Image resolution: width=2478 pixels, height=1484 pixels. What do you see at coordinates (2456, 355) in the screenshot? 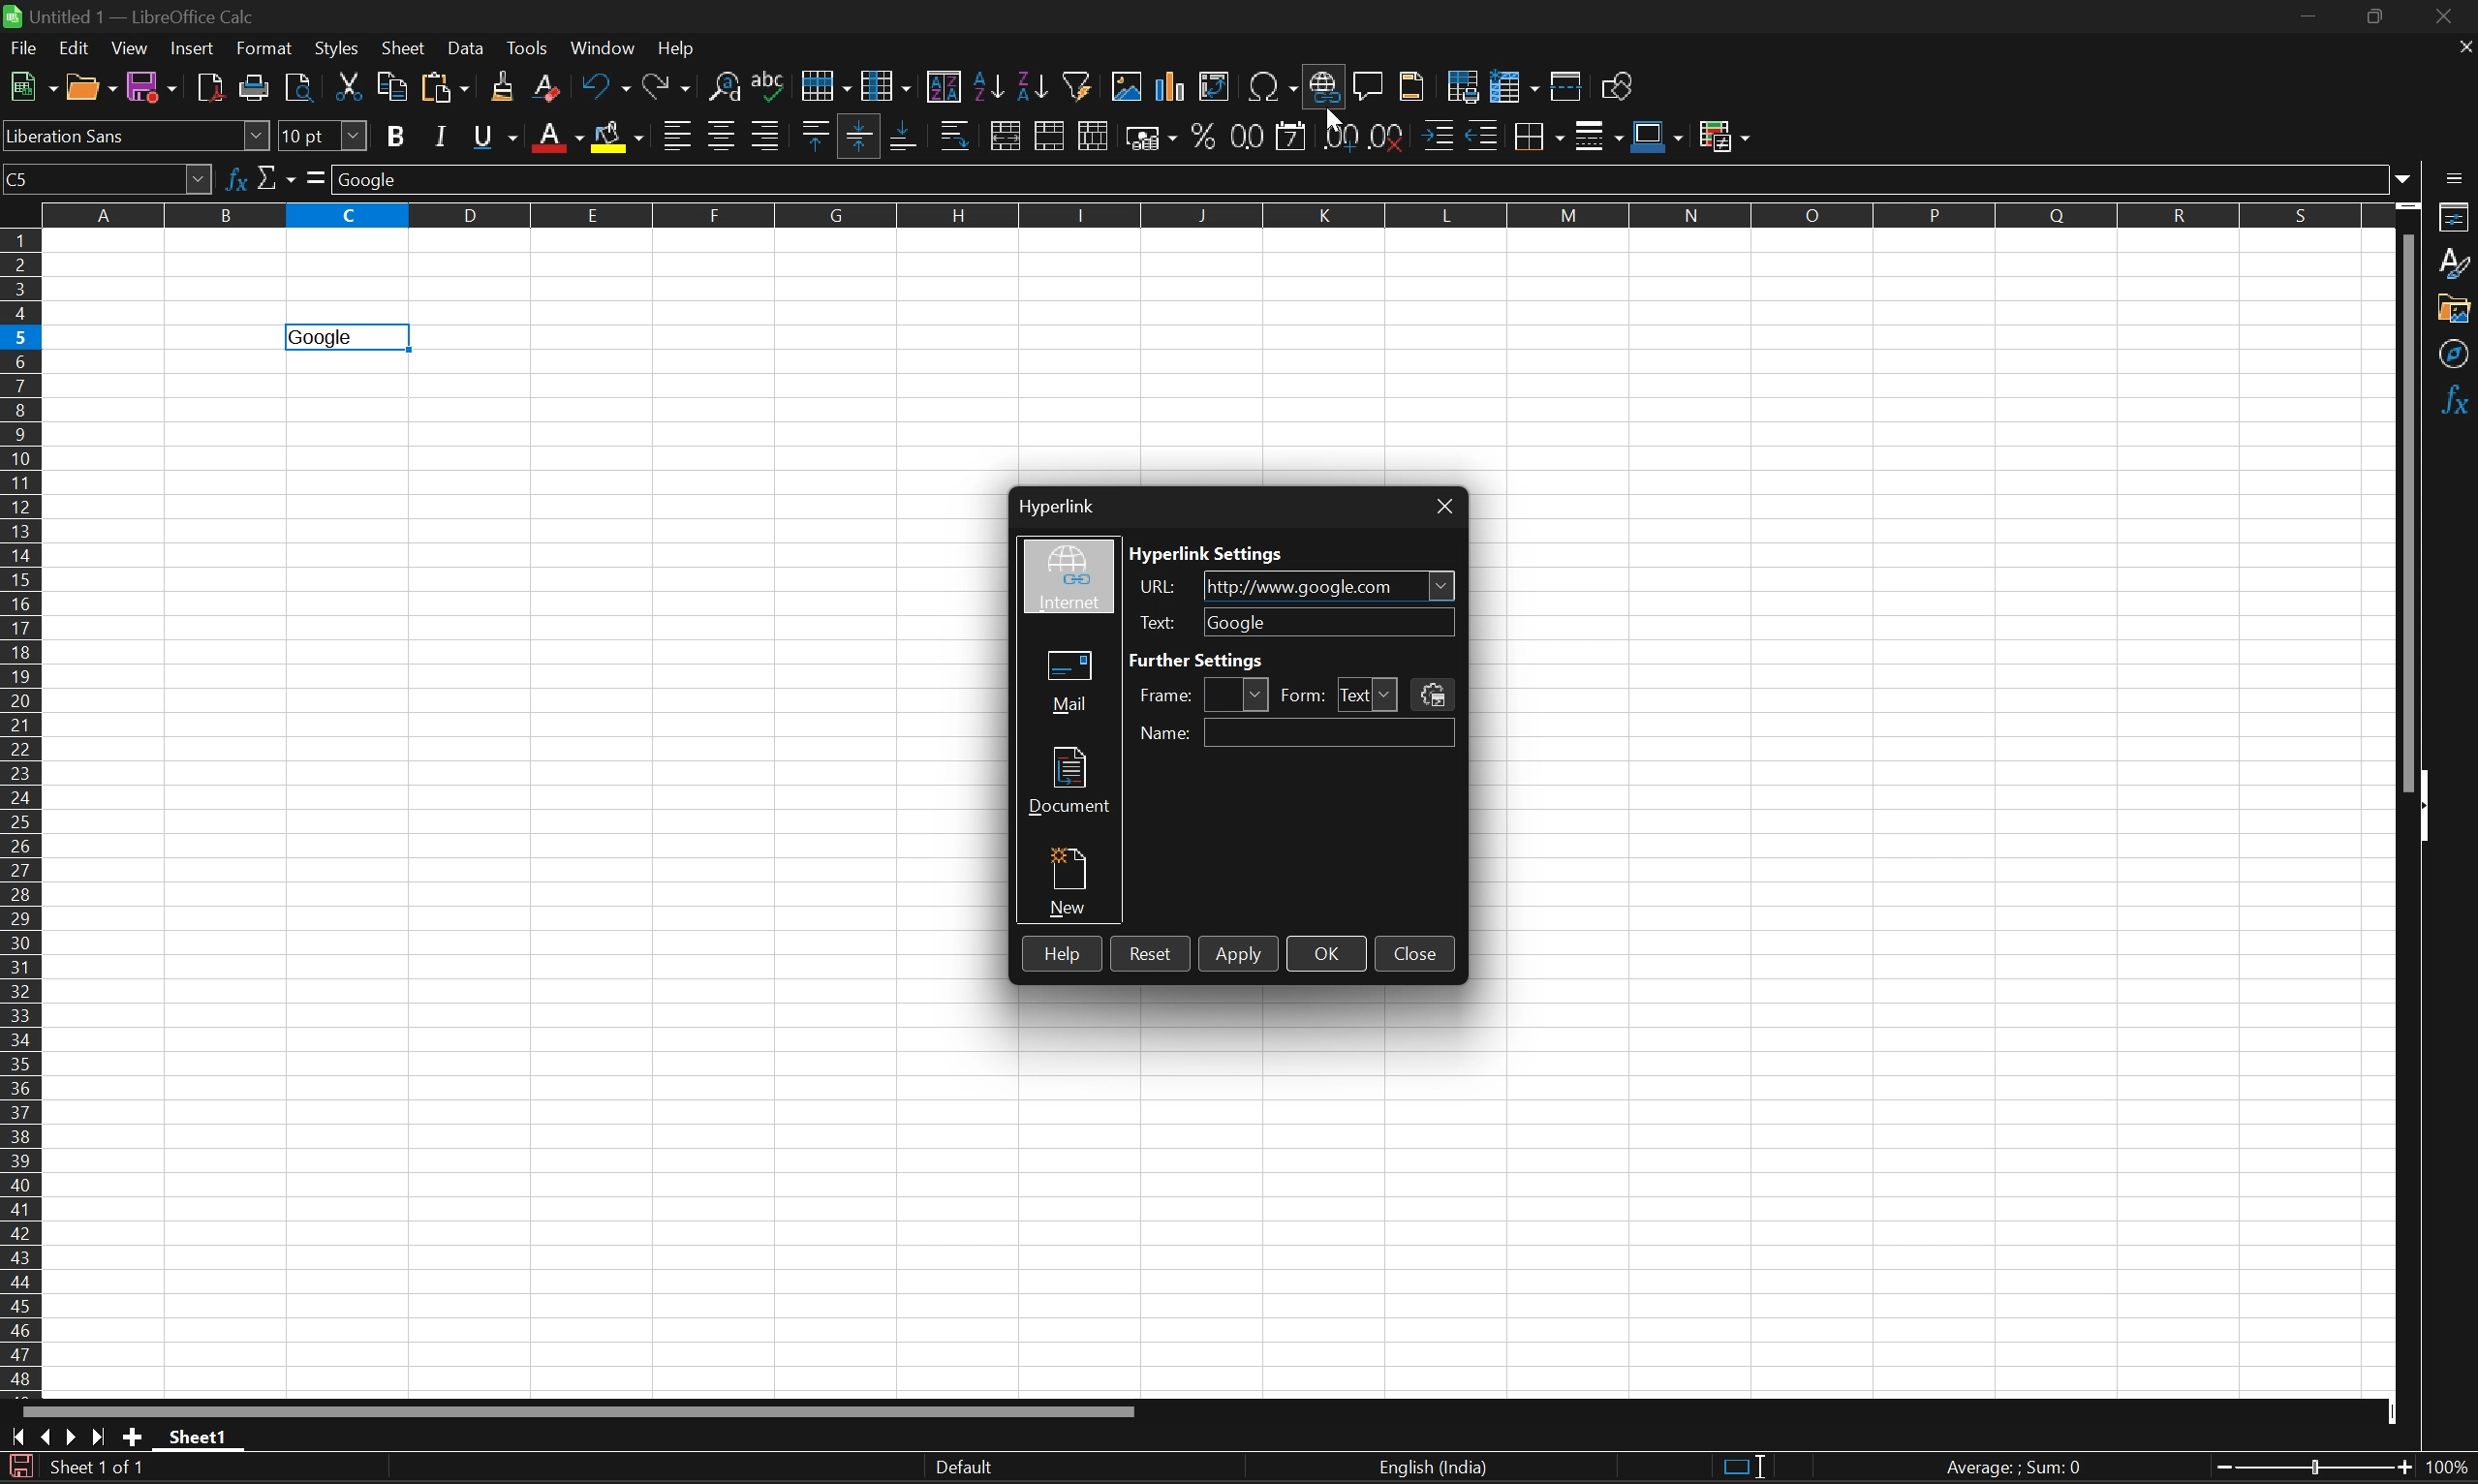
I see `Navigator` at bounding box center [2456, 355].